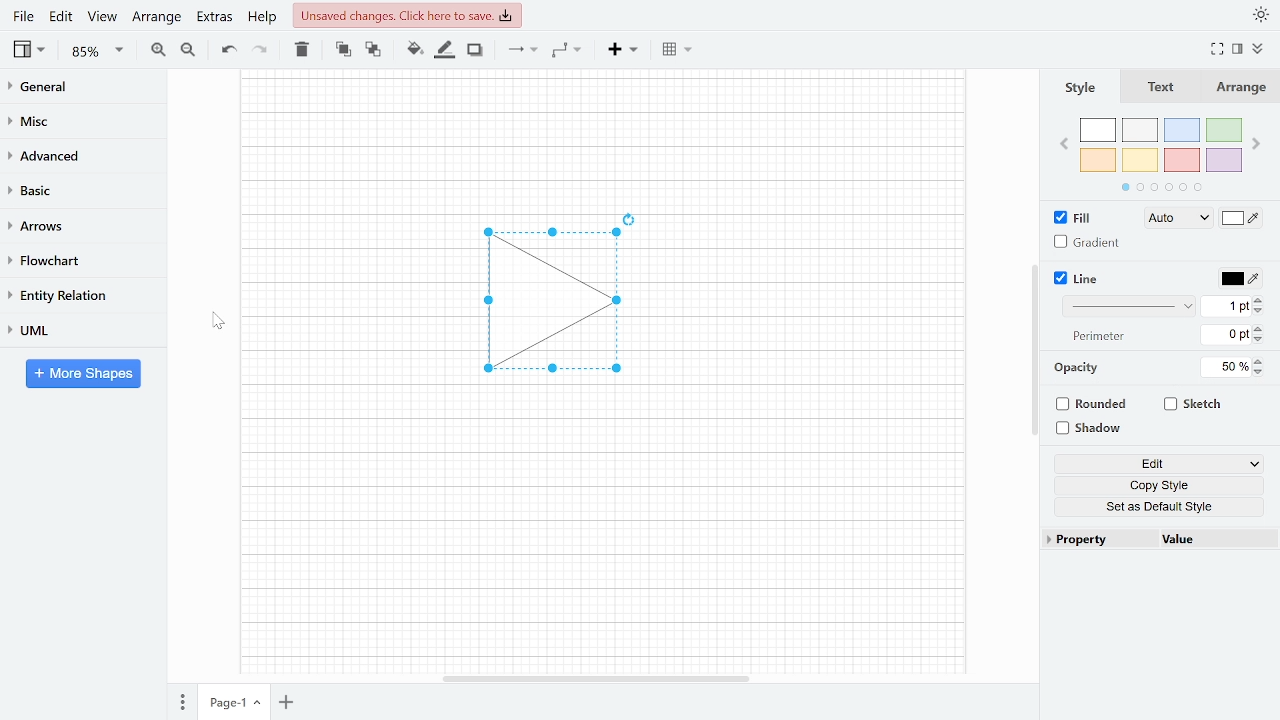  I want to click on Zoom, so click(98, 51).